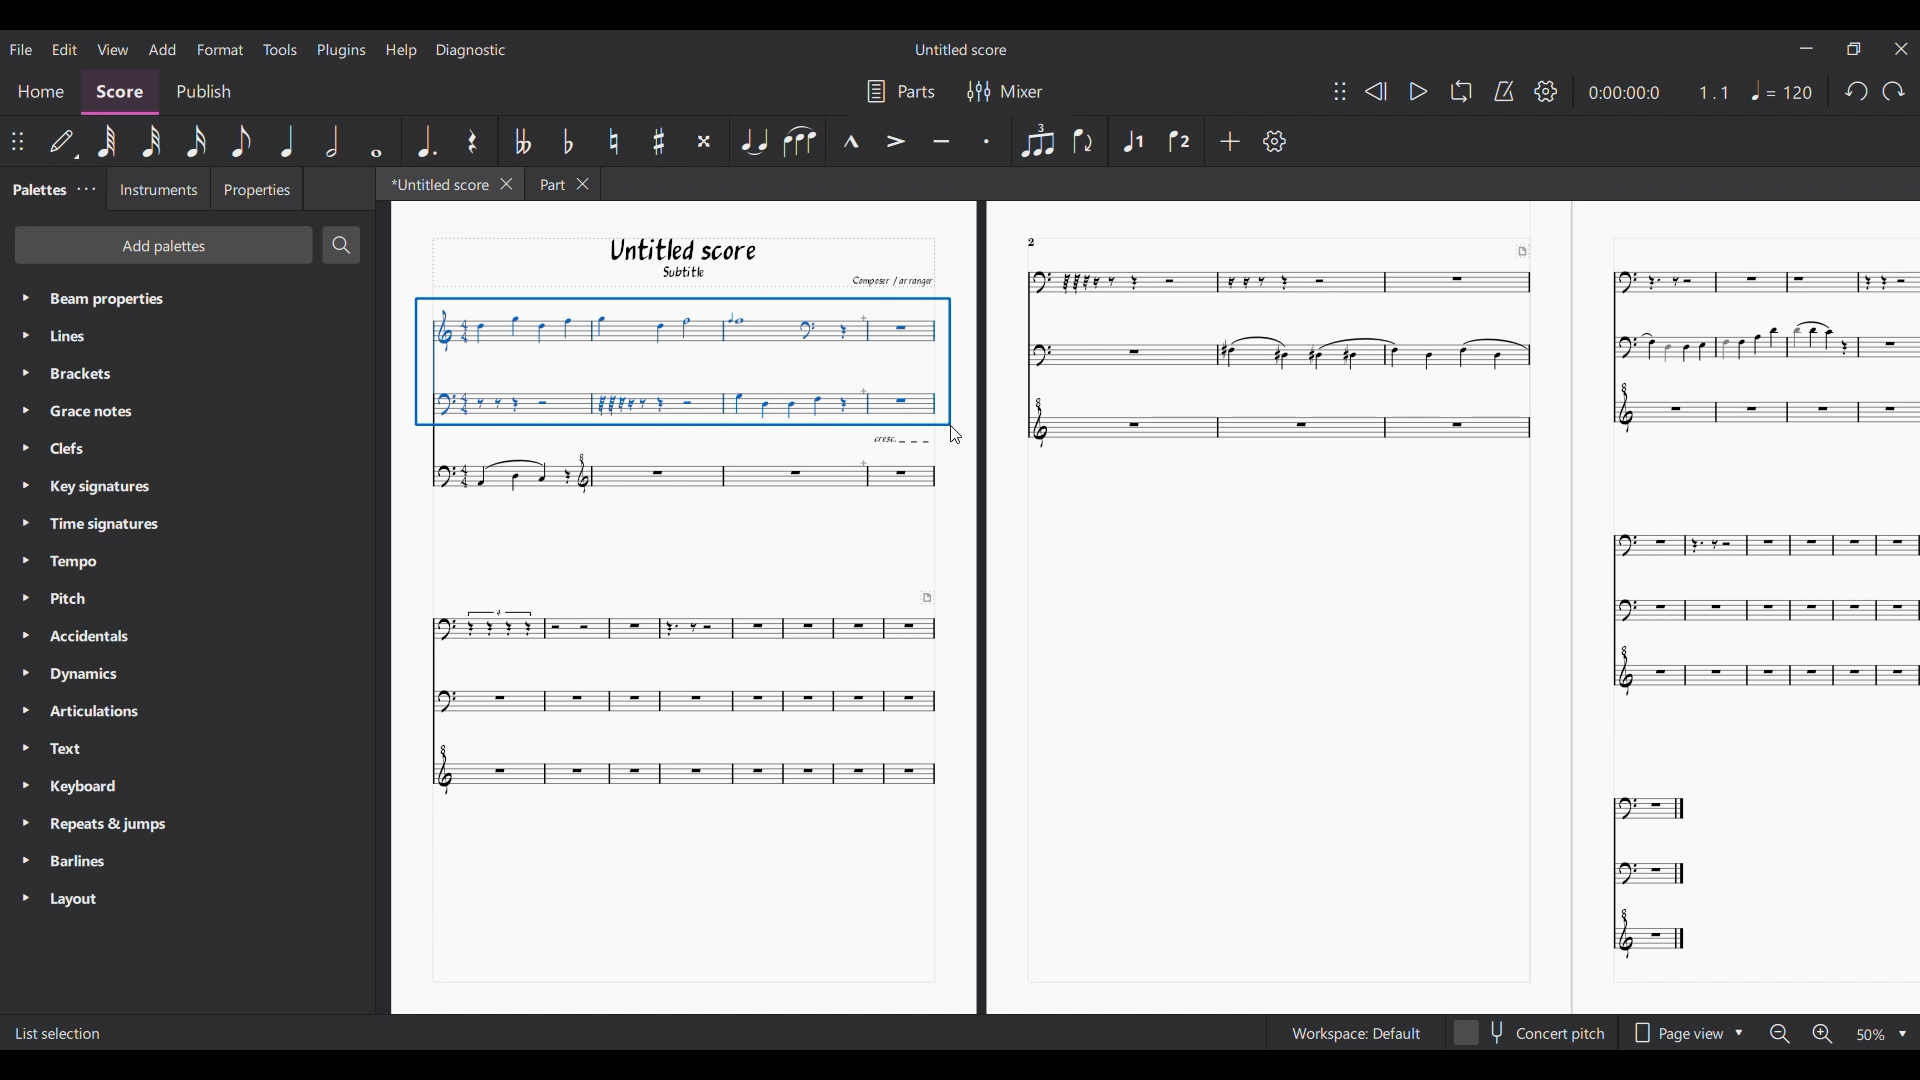 Image resolution: width=1920 pixels, height=1080 pixels. What do you see at coordinates (1649, 871) in the screenshot?
I see `` at bounding box center [1649, 871].